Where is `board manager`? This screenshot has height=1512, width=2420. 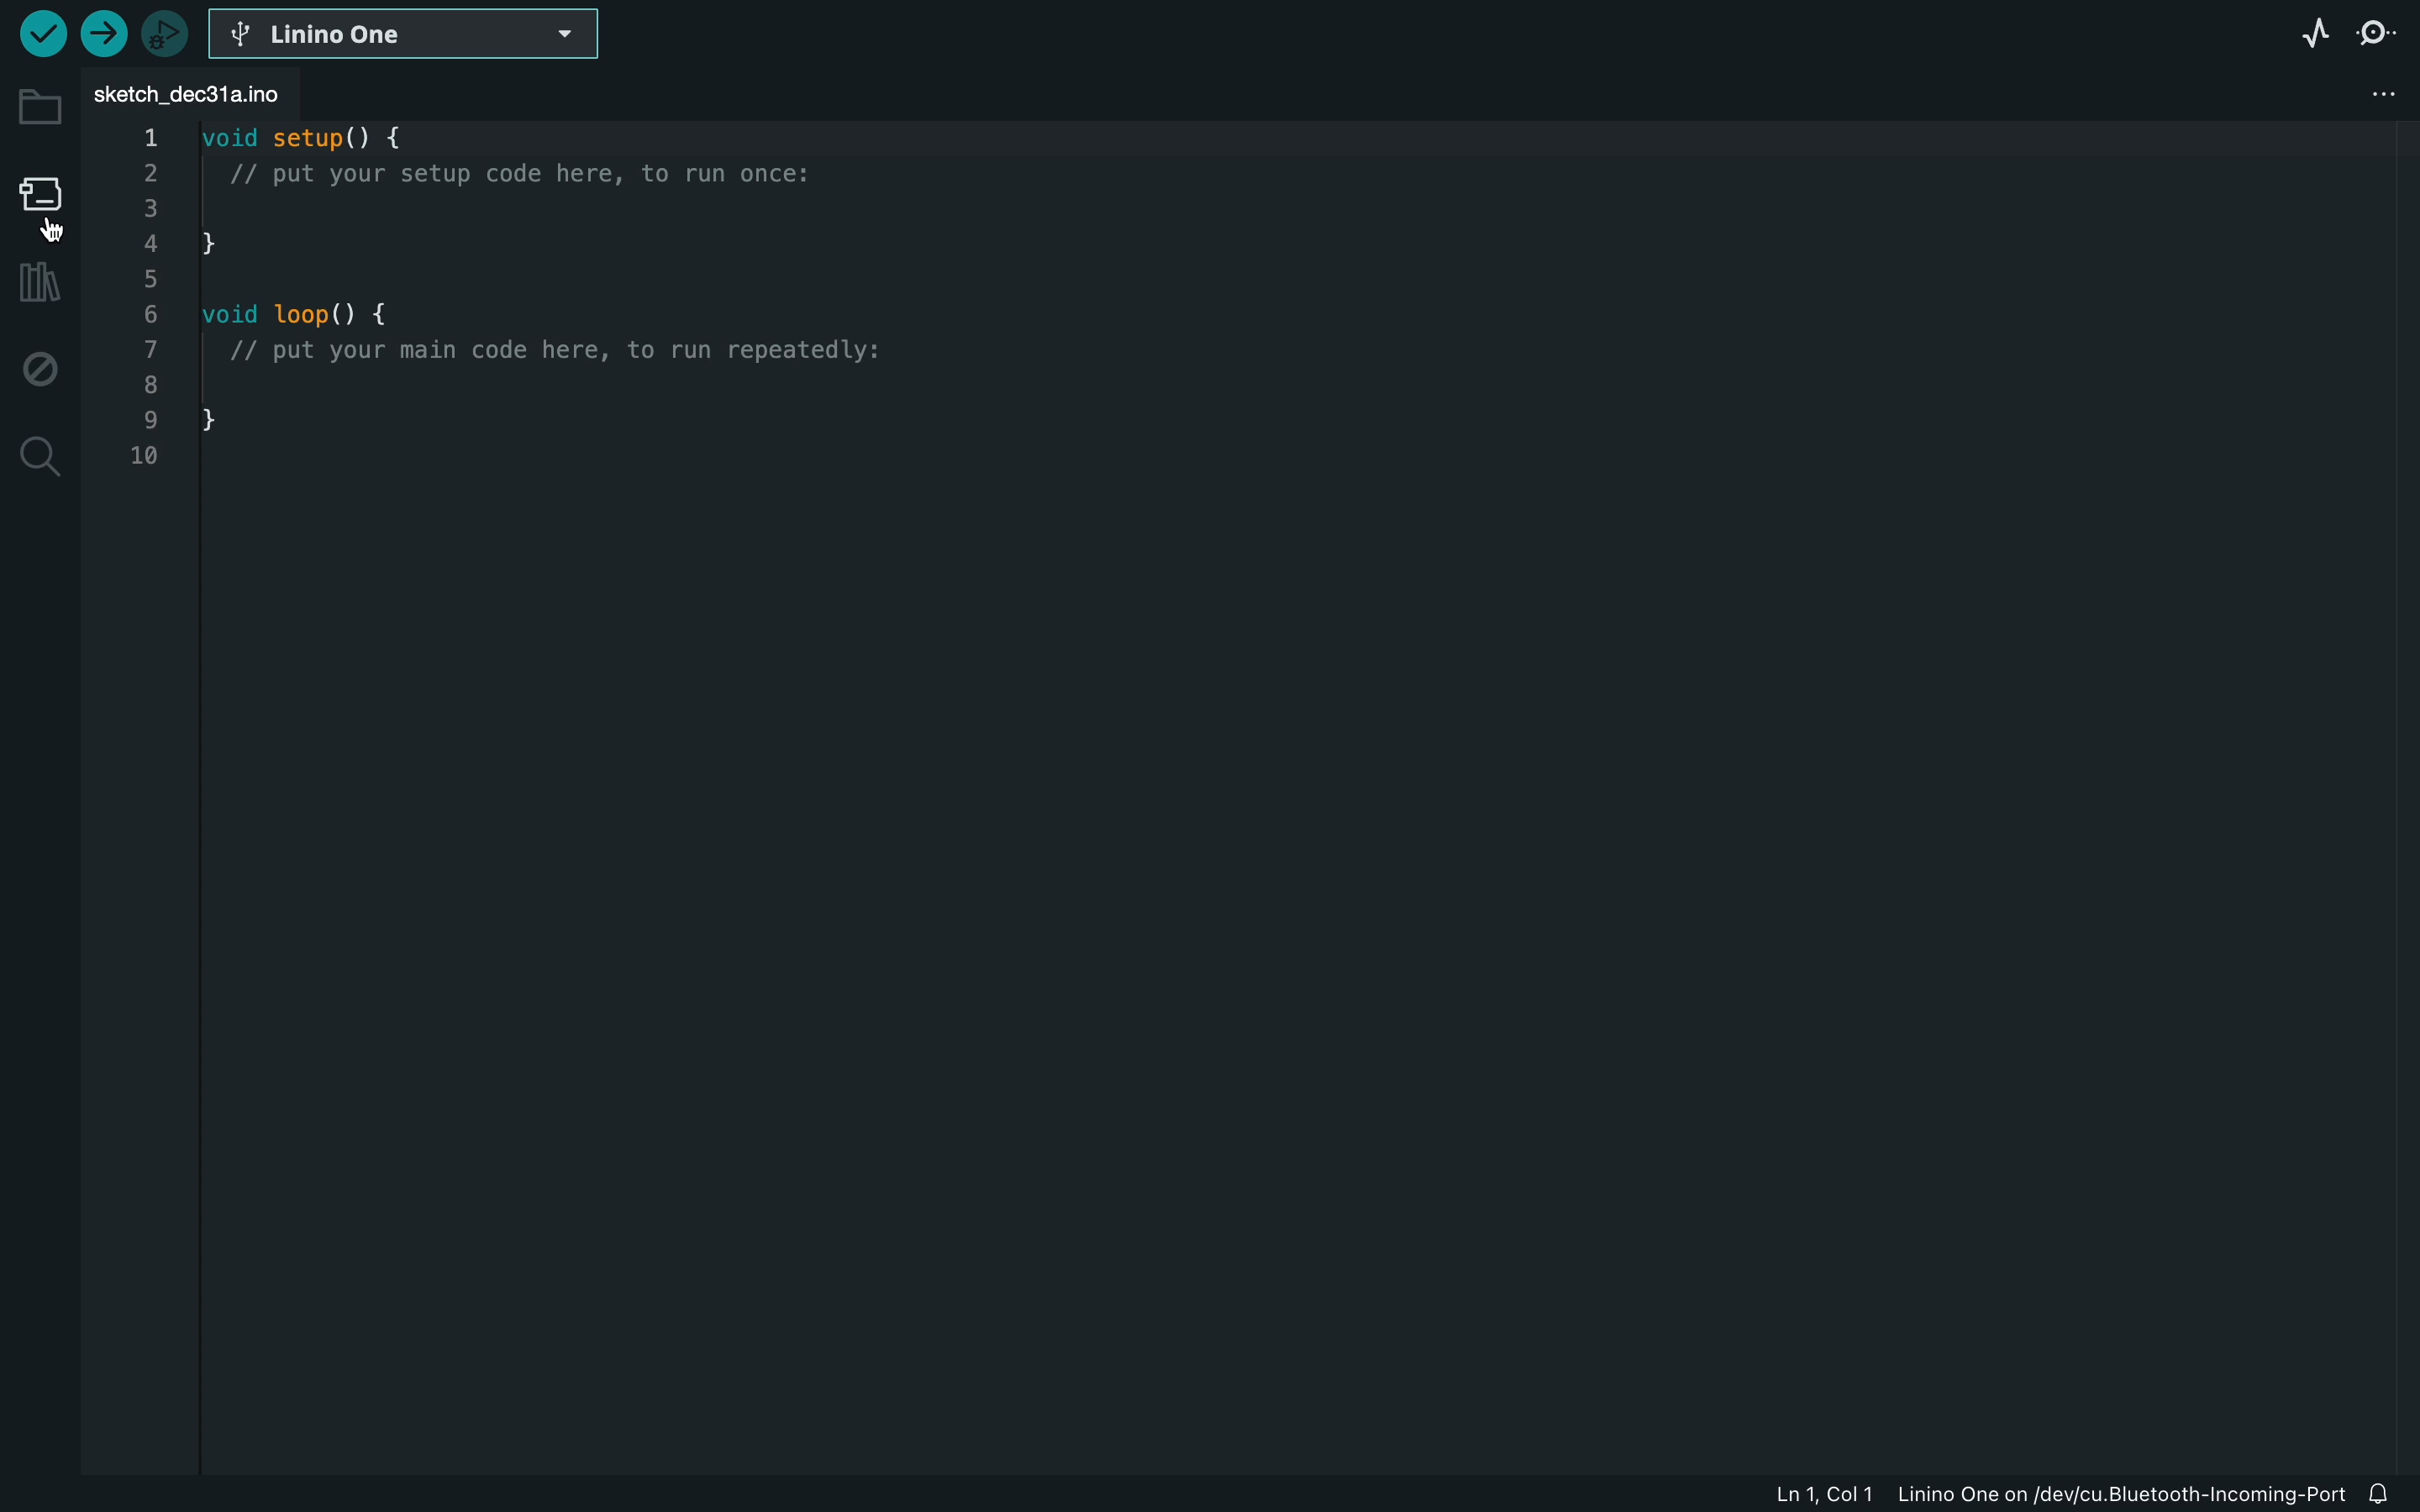
board manager is located at coordinates (41, 201).